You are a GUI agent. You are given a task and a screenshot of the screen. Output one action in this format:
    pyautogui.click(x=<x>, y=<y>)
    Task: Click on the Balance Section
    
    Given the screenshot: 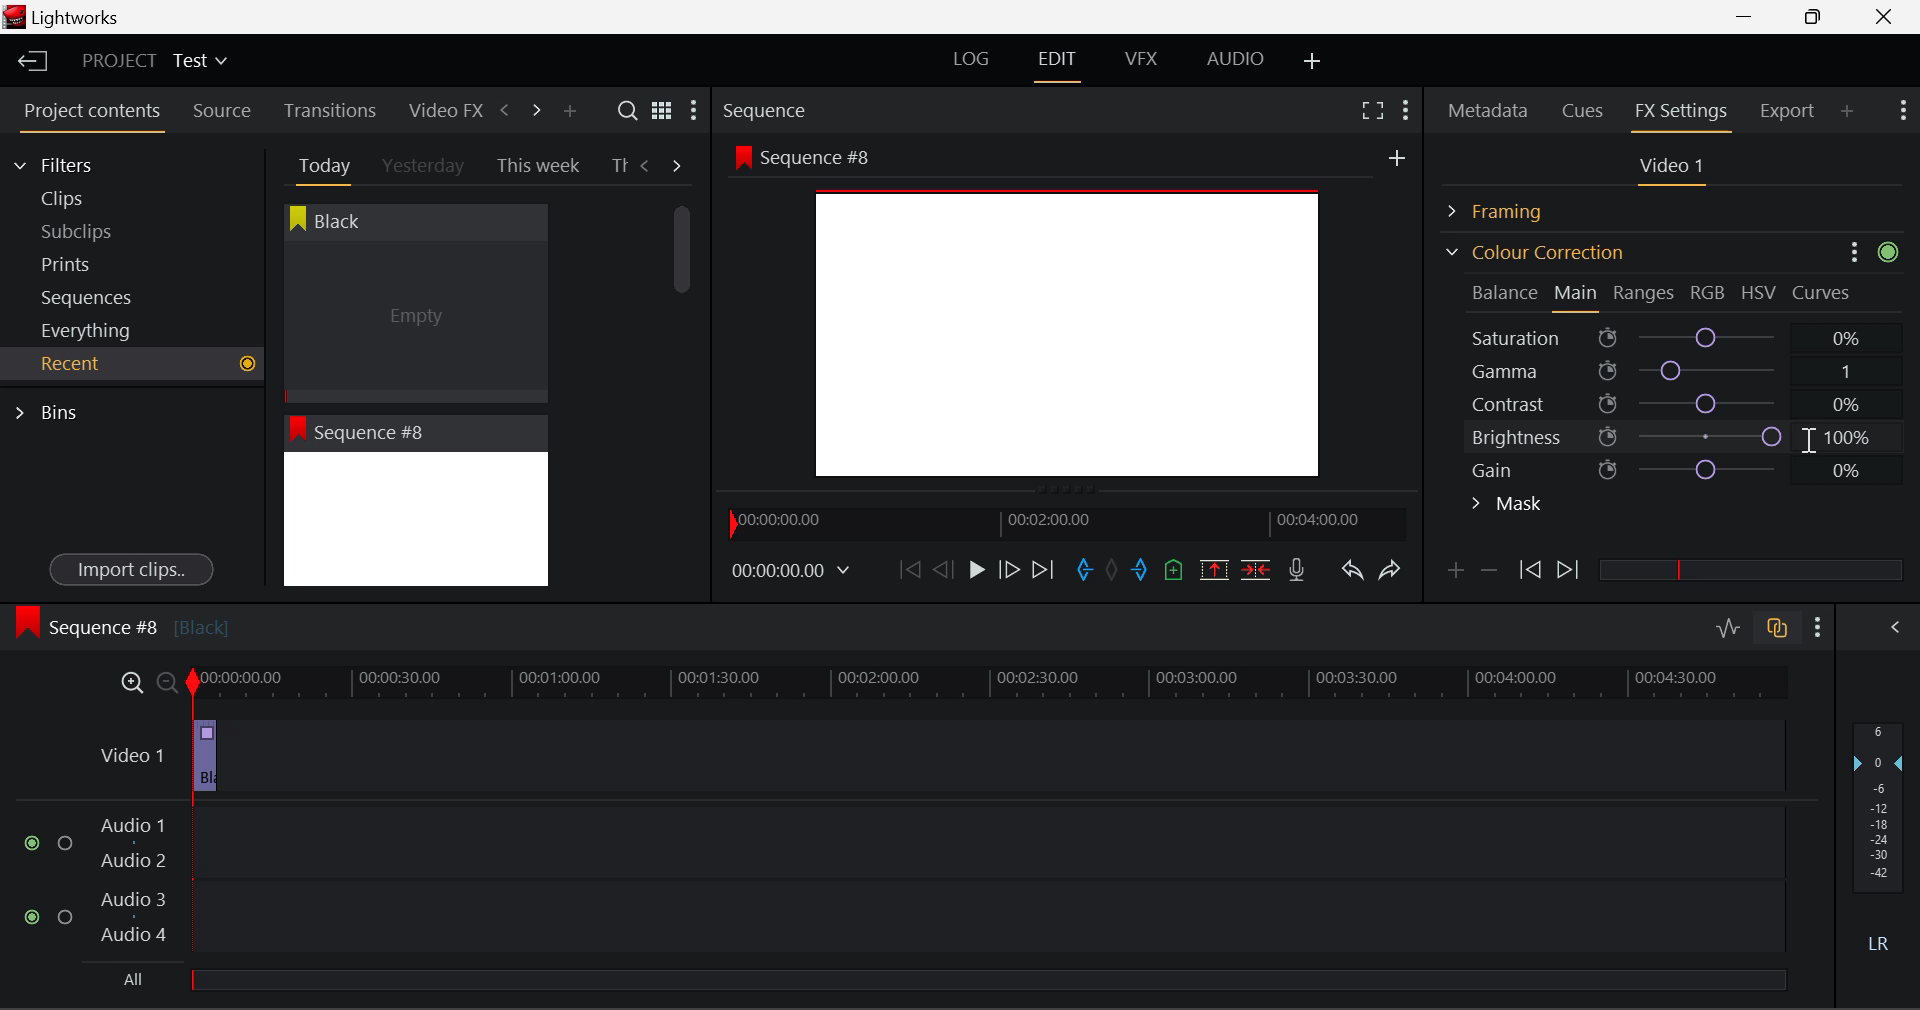 What is the action you would take?
    pyautogui.click(x=1507, y=292)
    